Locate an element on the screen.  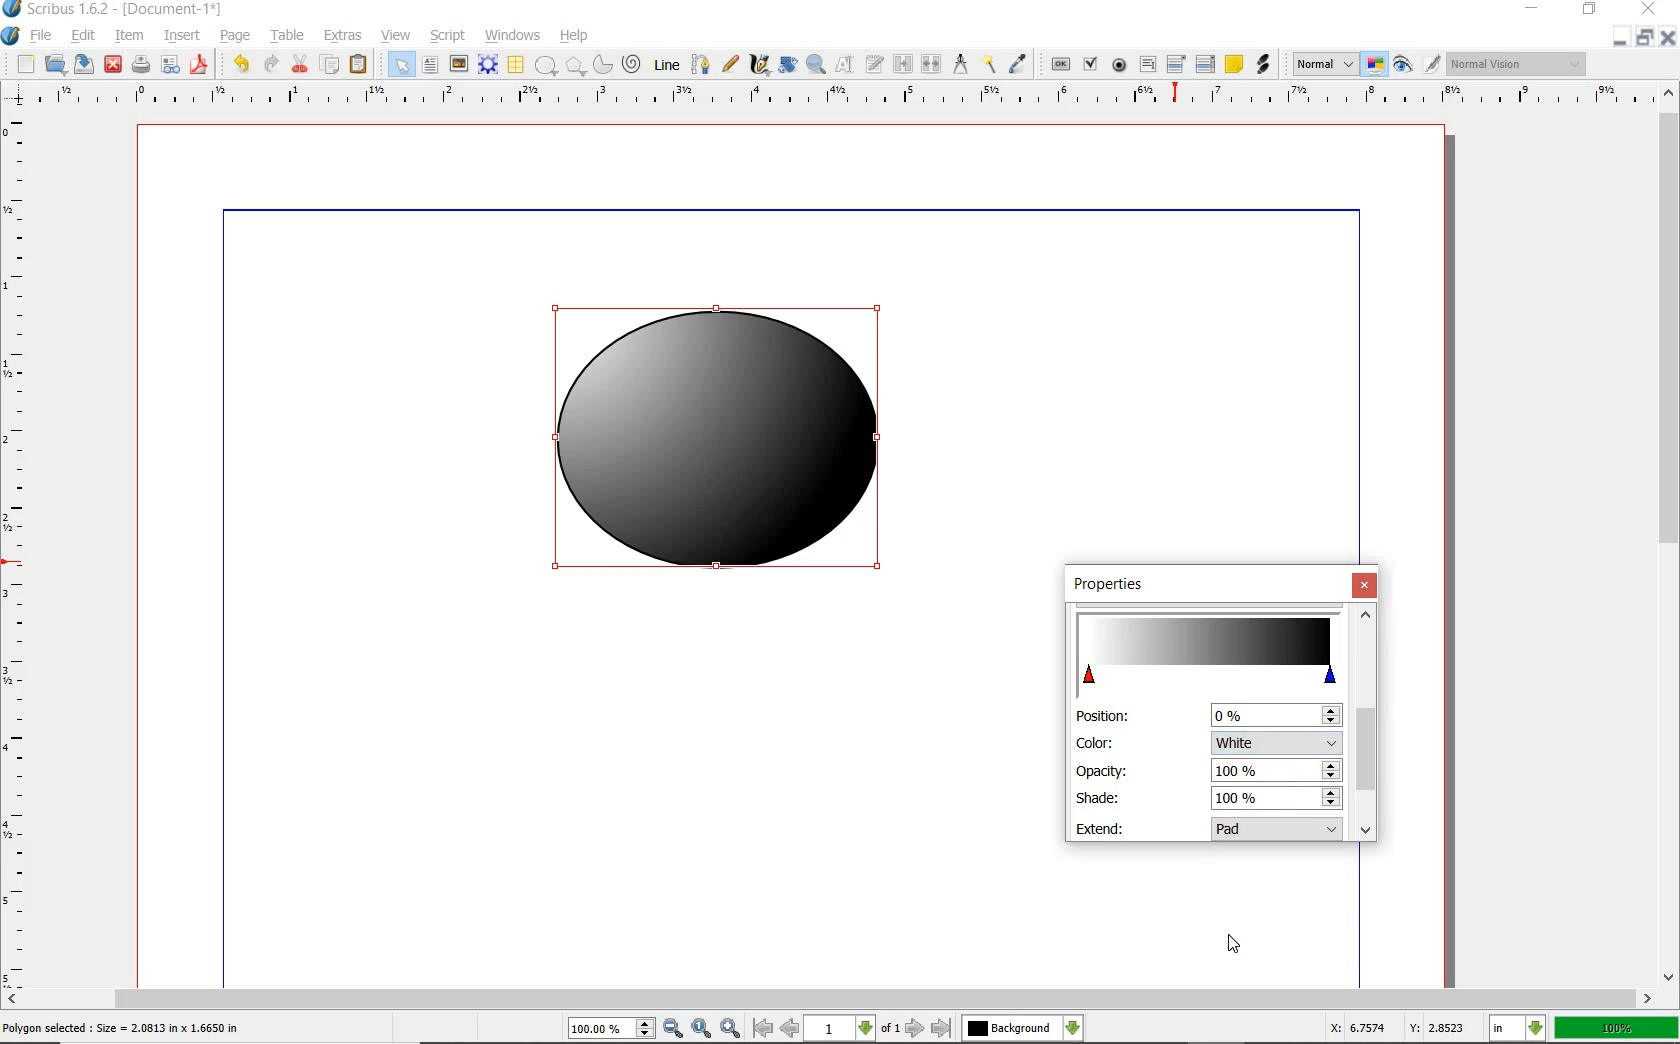
CLOSE is located at coordinates (113, 65).